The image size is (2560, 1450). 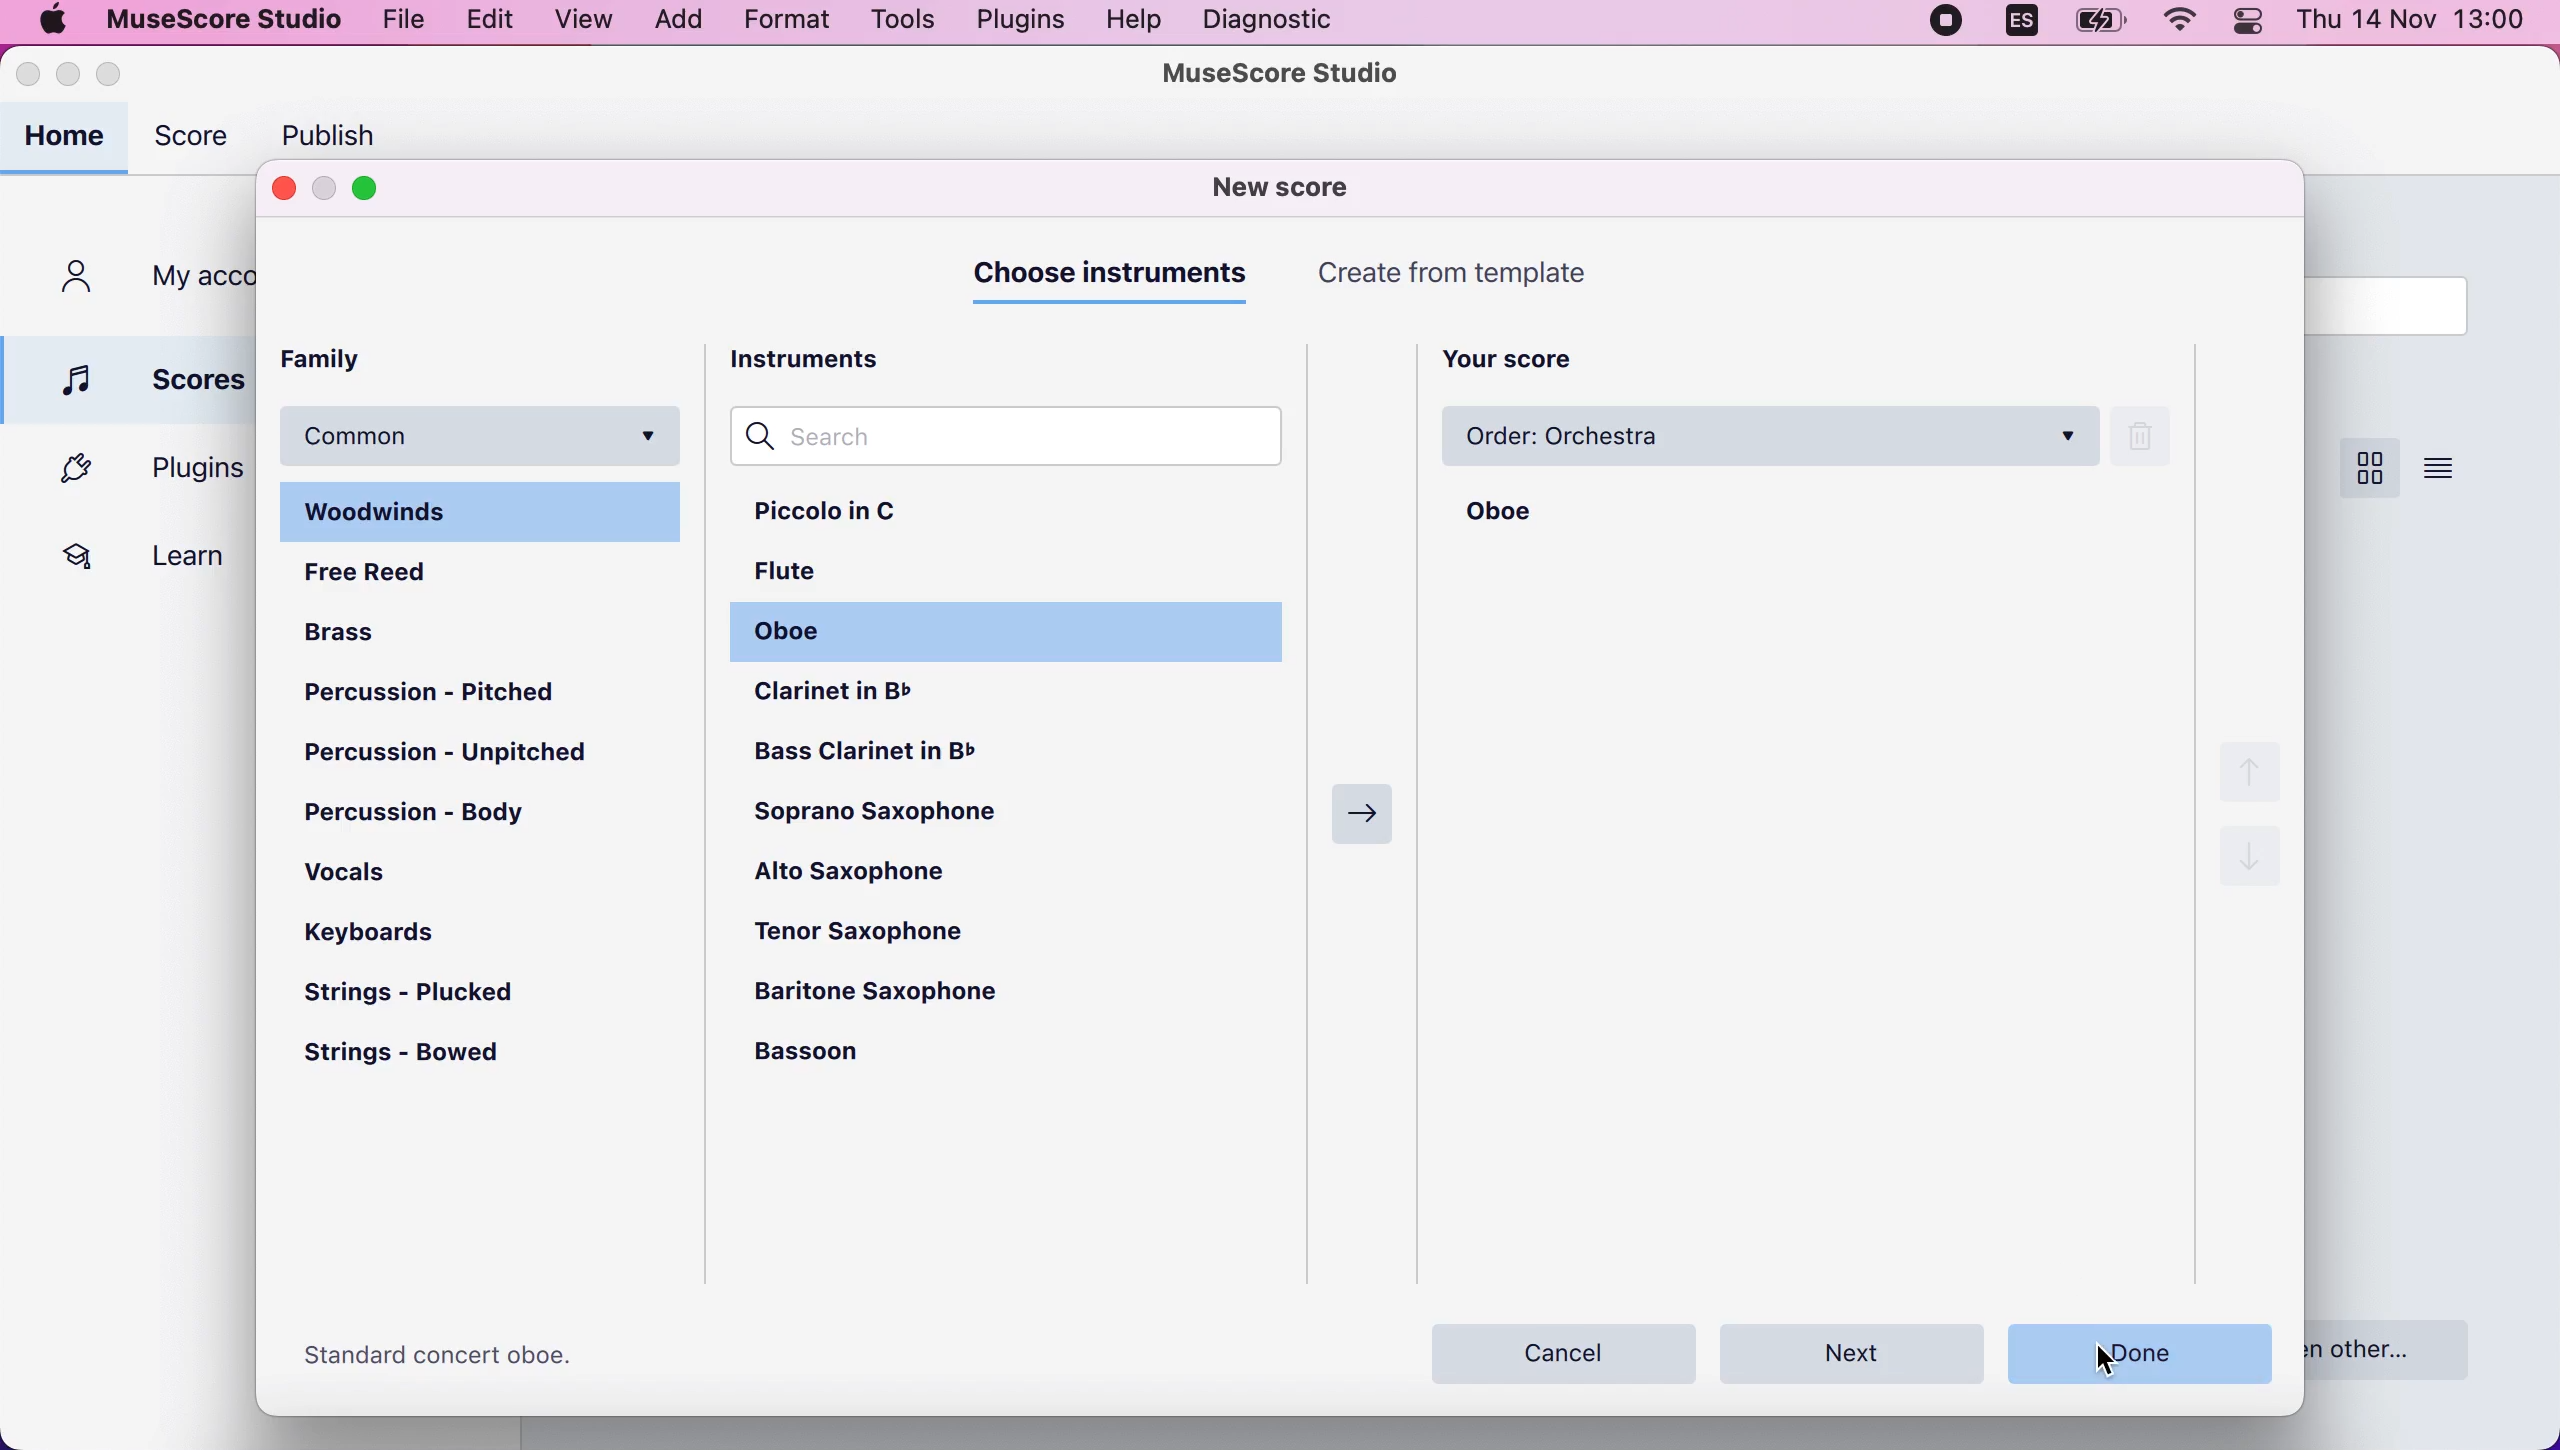 I want to click on piccolo in c, so click(x=870, y=516).